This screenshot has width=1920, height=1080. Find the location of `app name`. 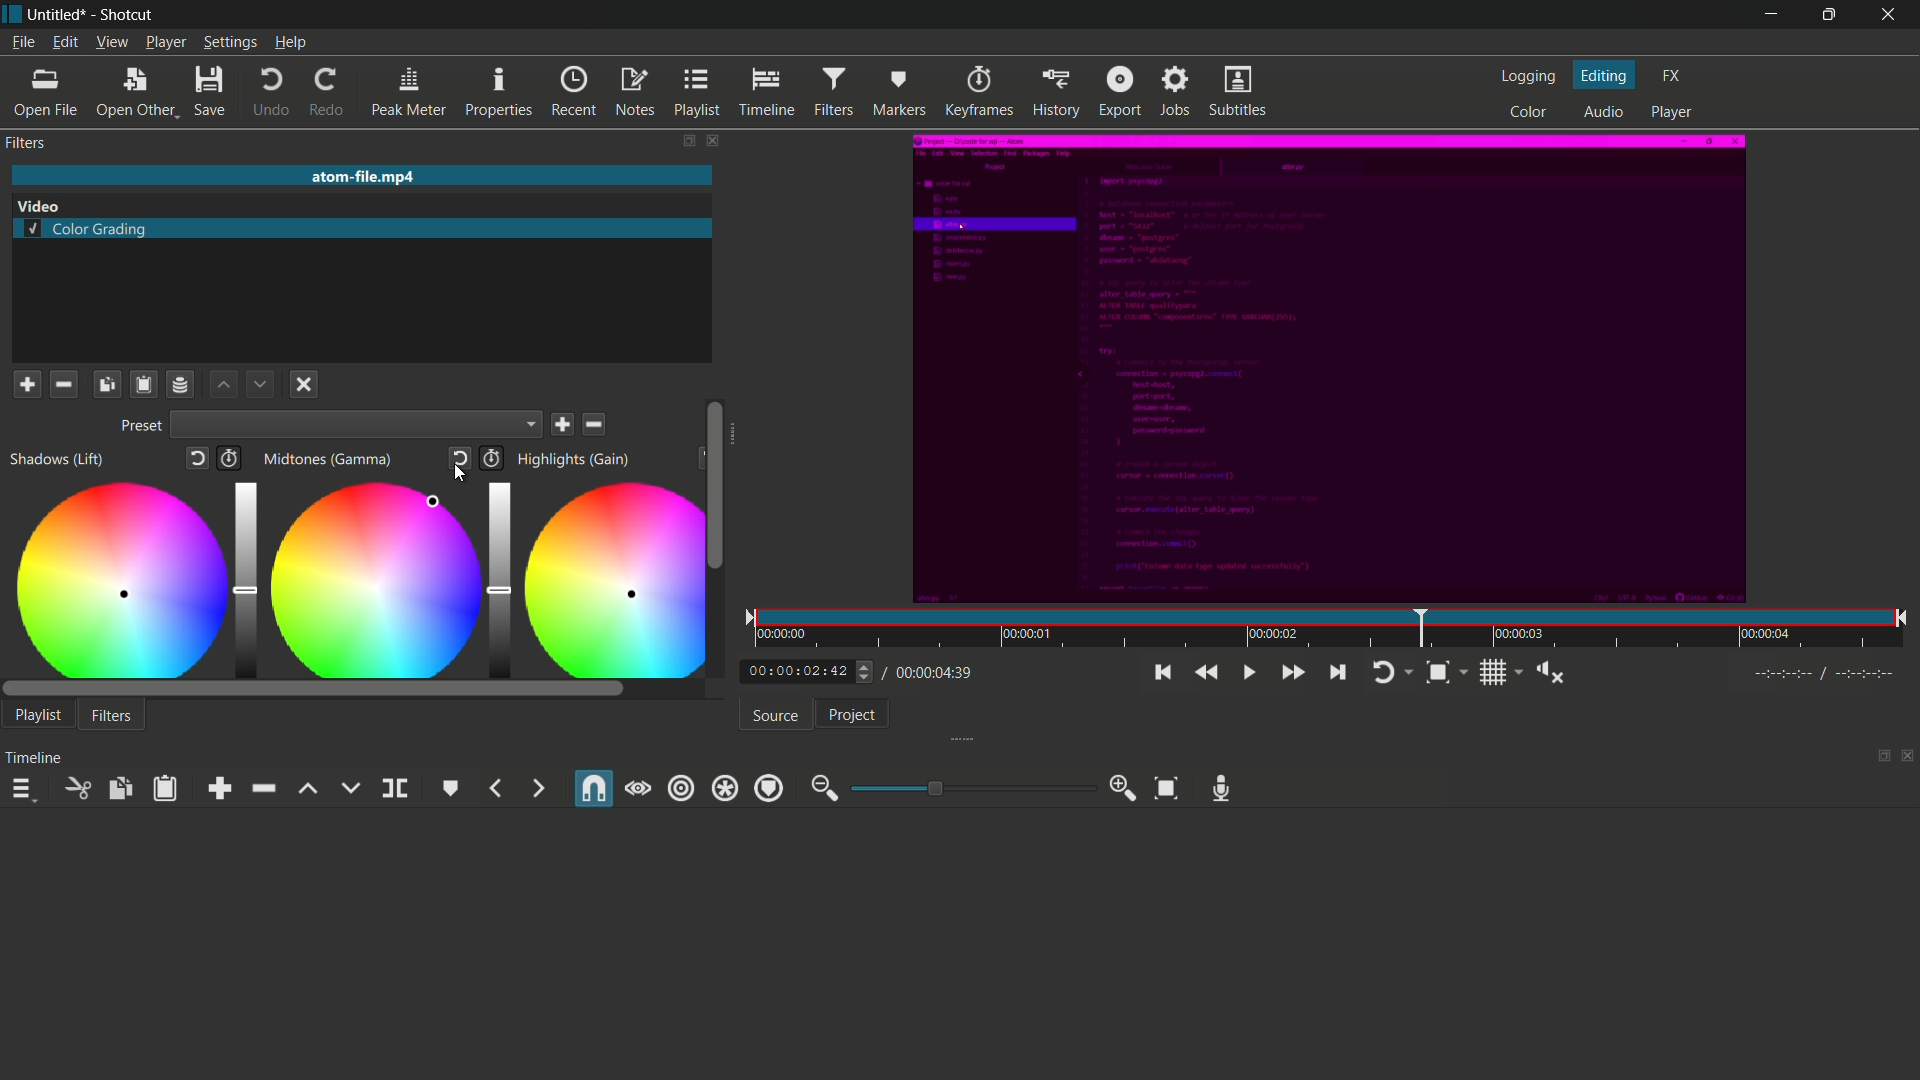

app name is located at coordinates (126, 14).